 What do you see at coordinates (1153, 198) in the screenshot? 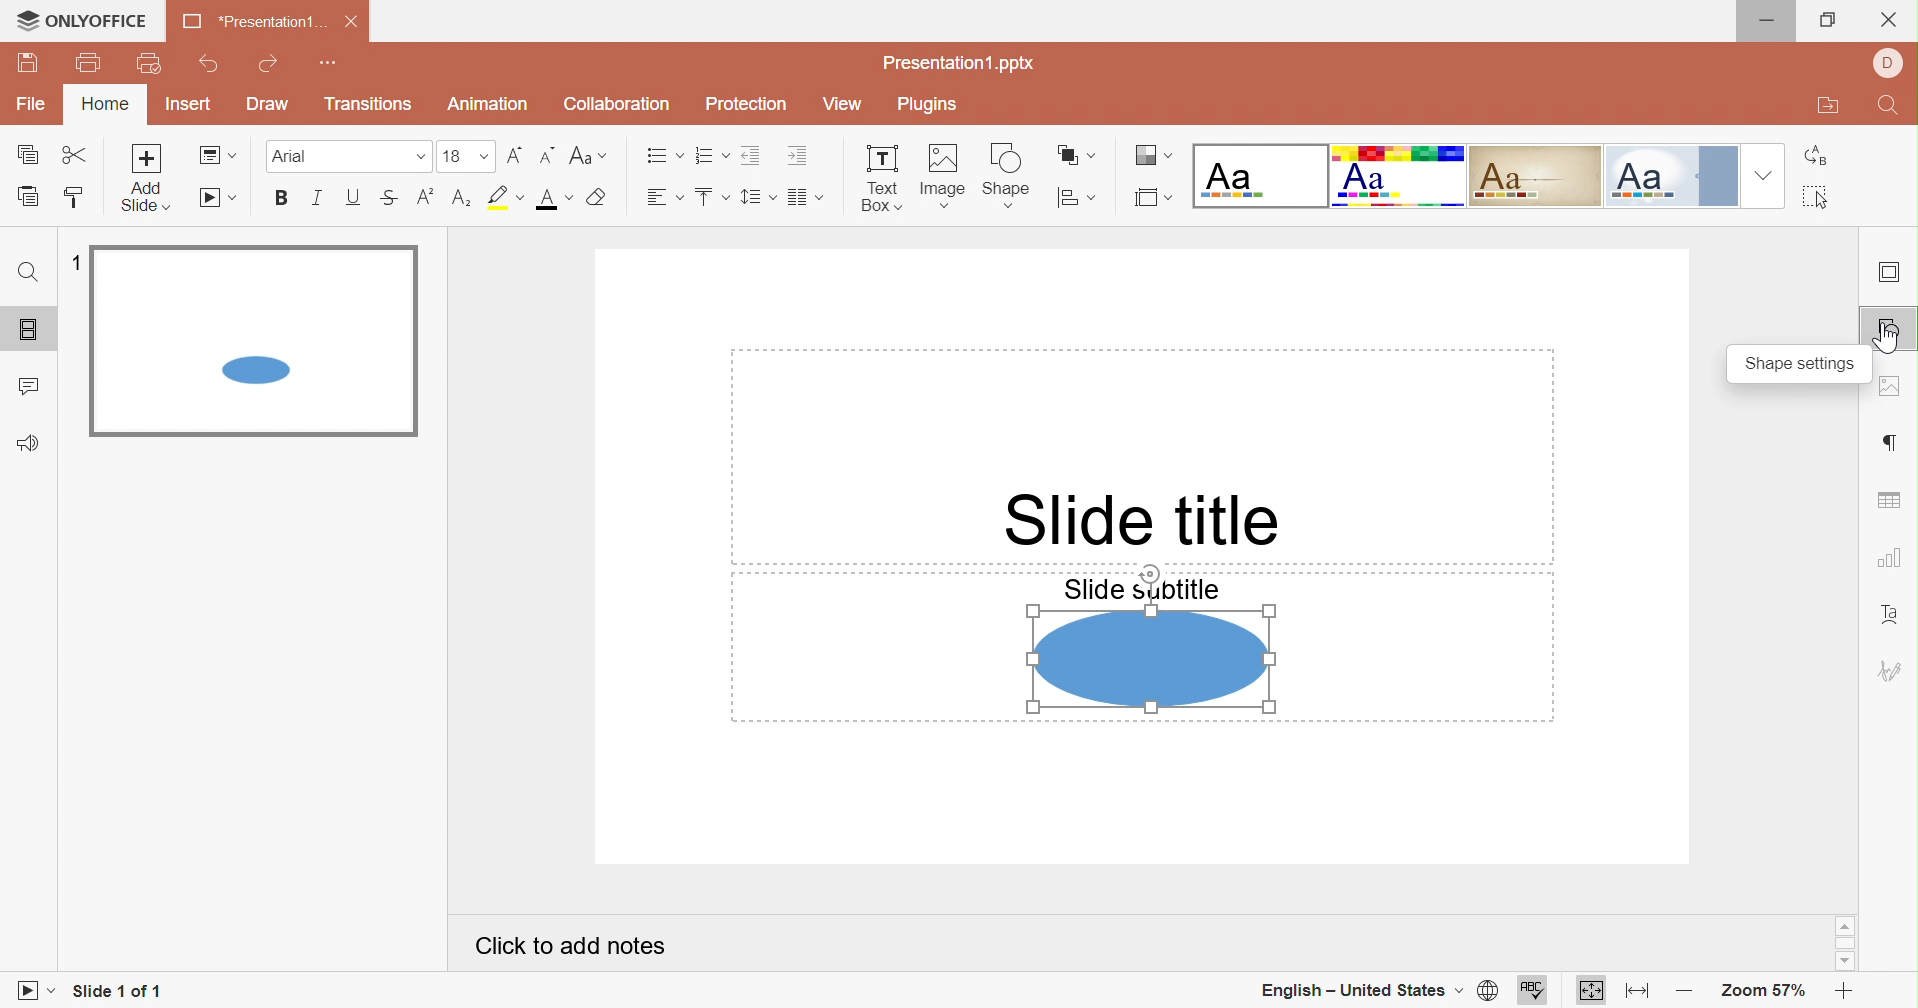
I see `Select slide size` at bounding box center [1153, 198].